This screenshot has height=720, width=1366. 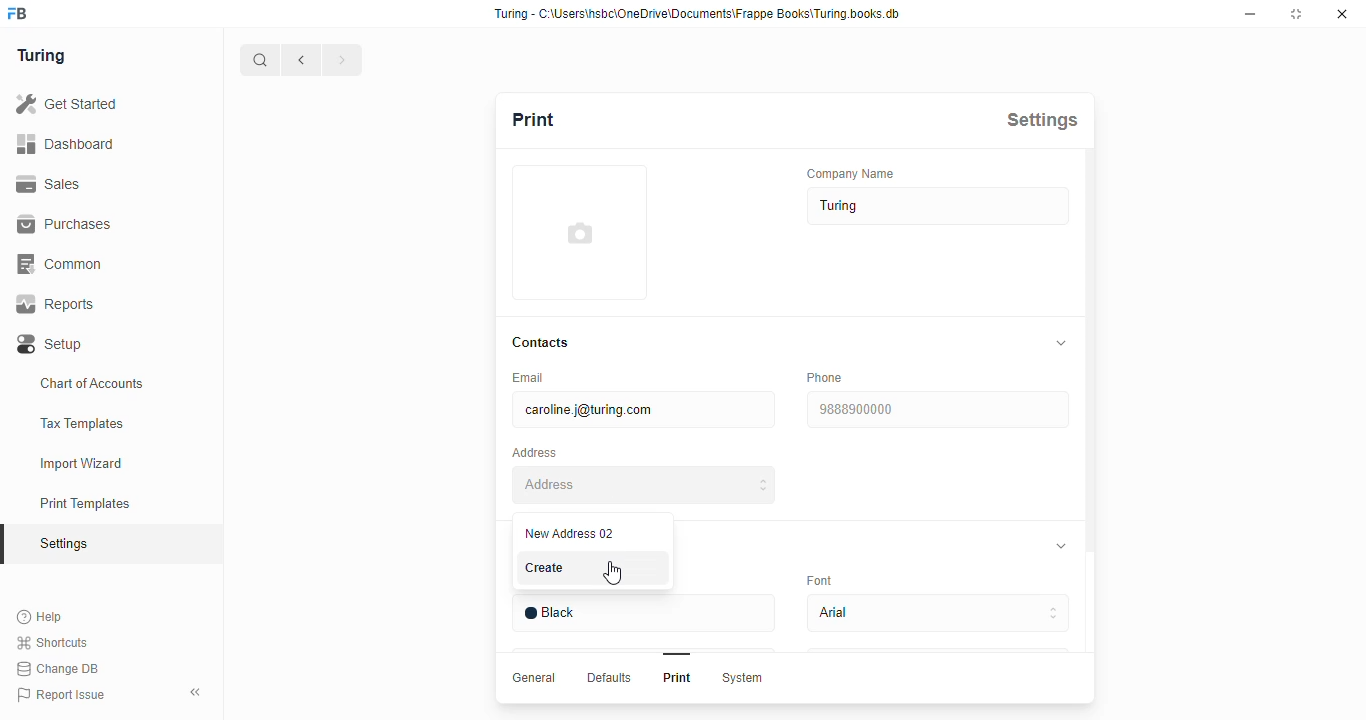 I want to click on FB-logo, so click(x=17, y=13).